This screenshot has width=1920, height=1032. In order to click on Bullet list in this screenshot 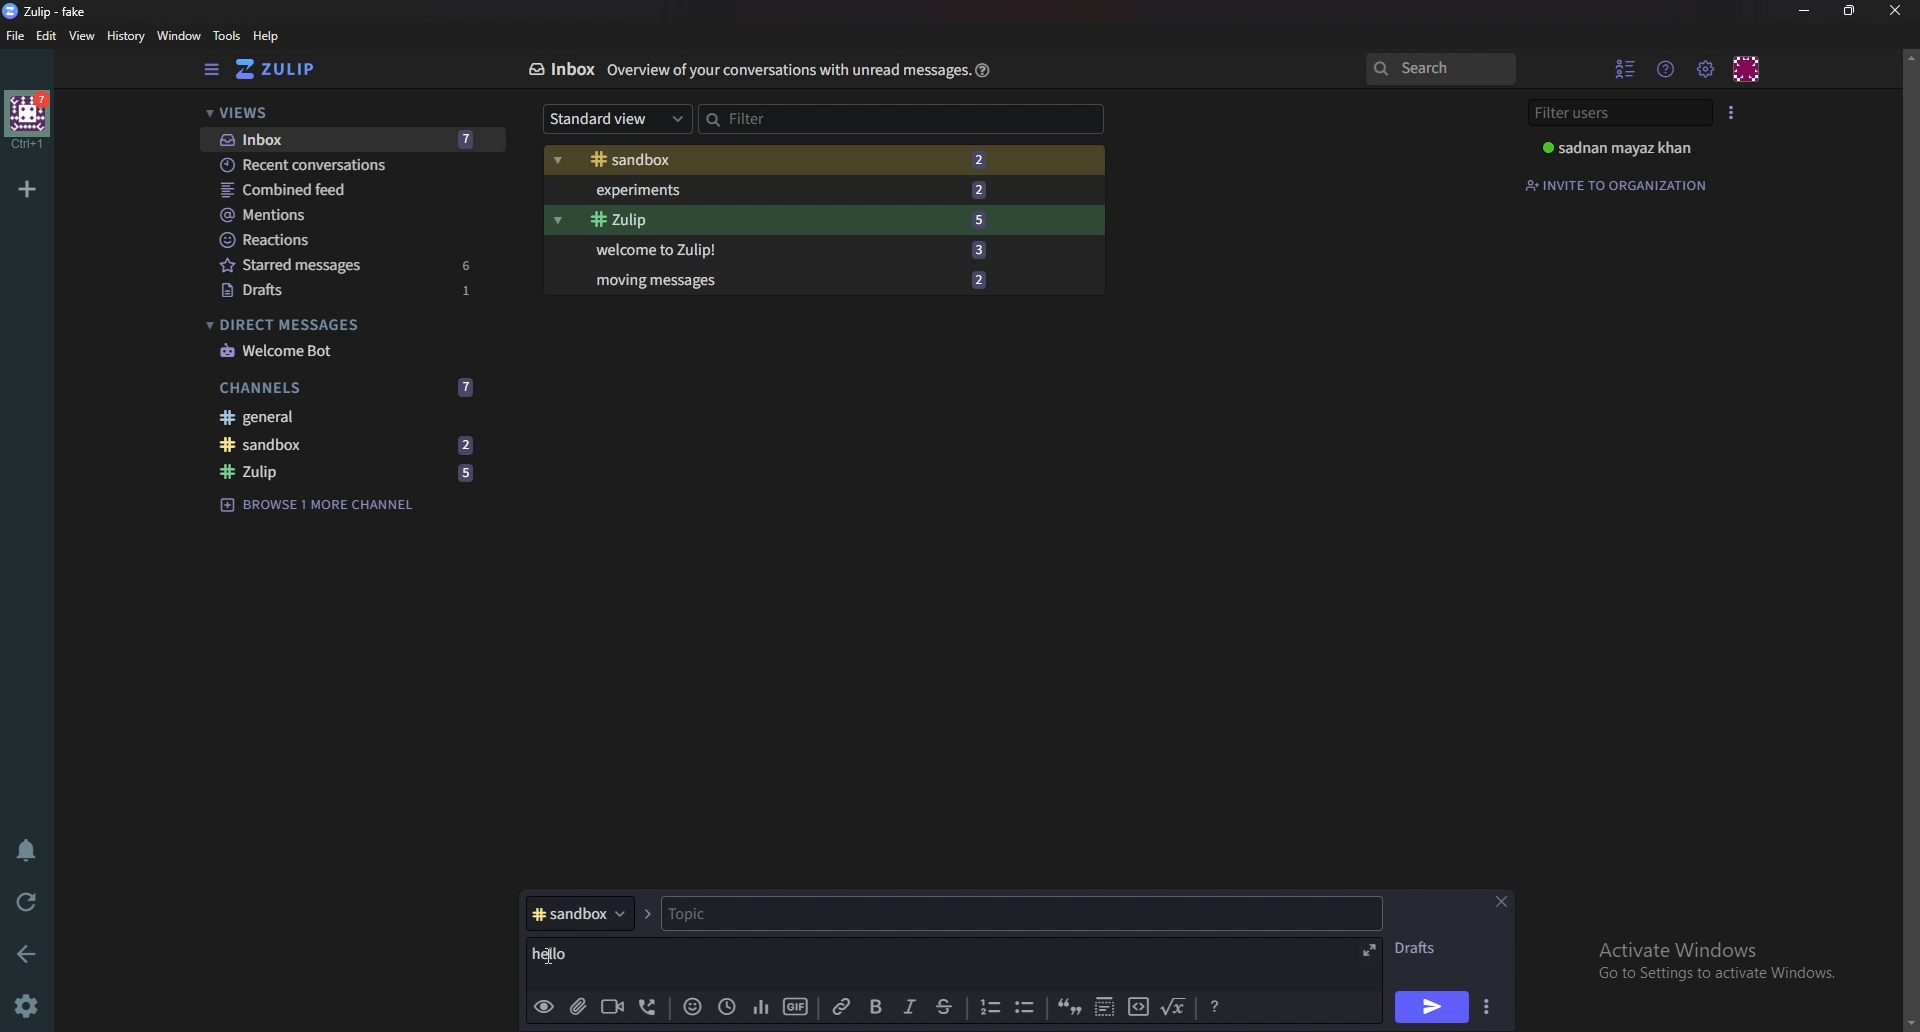, I will do `click(1027, 1008)`.